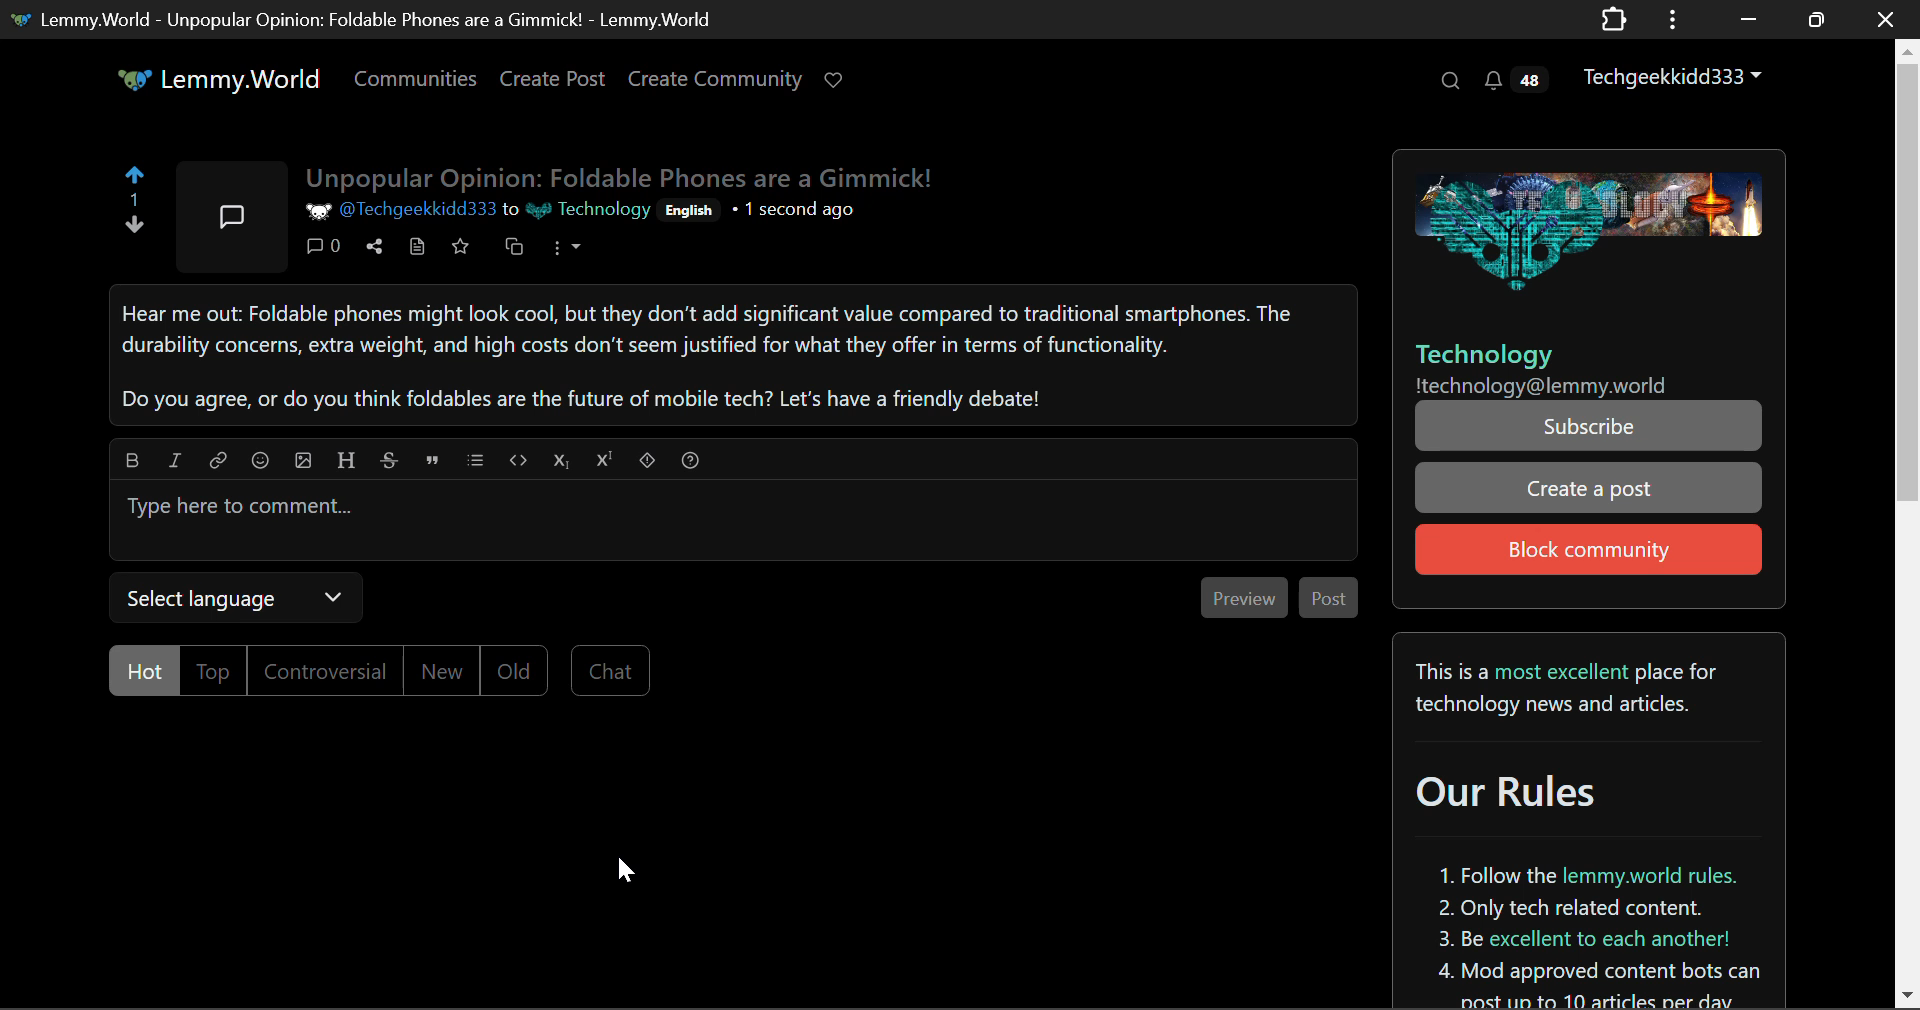 This screenshot has width=1920, height=1010. I want to click on Technology, so click(587, 212).